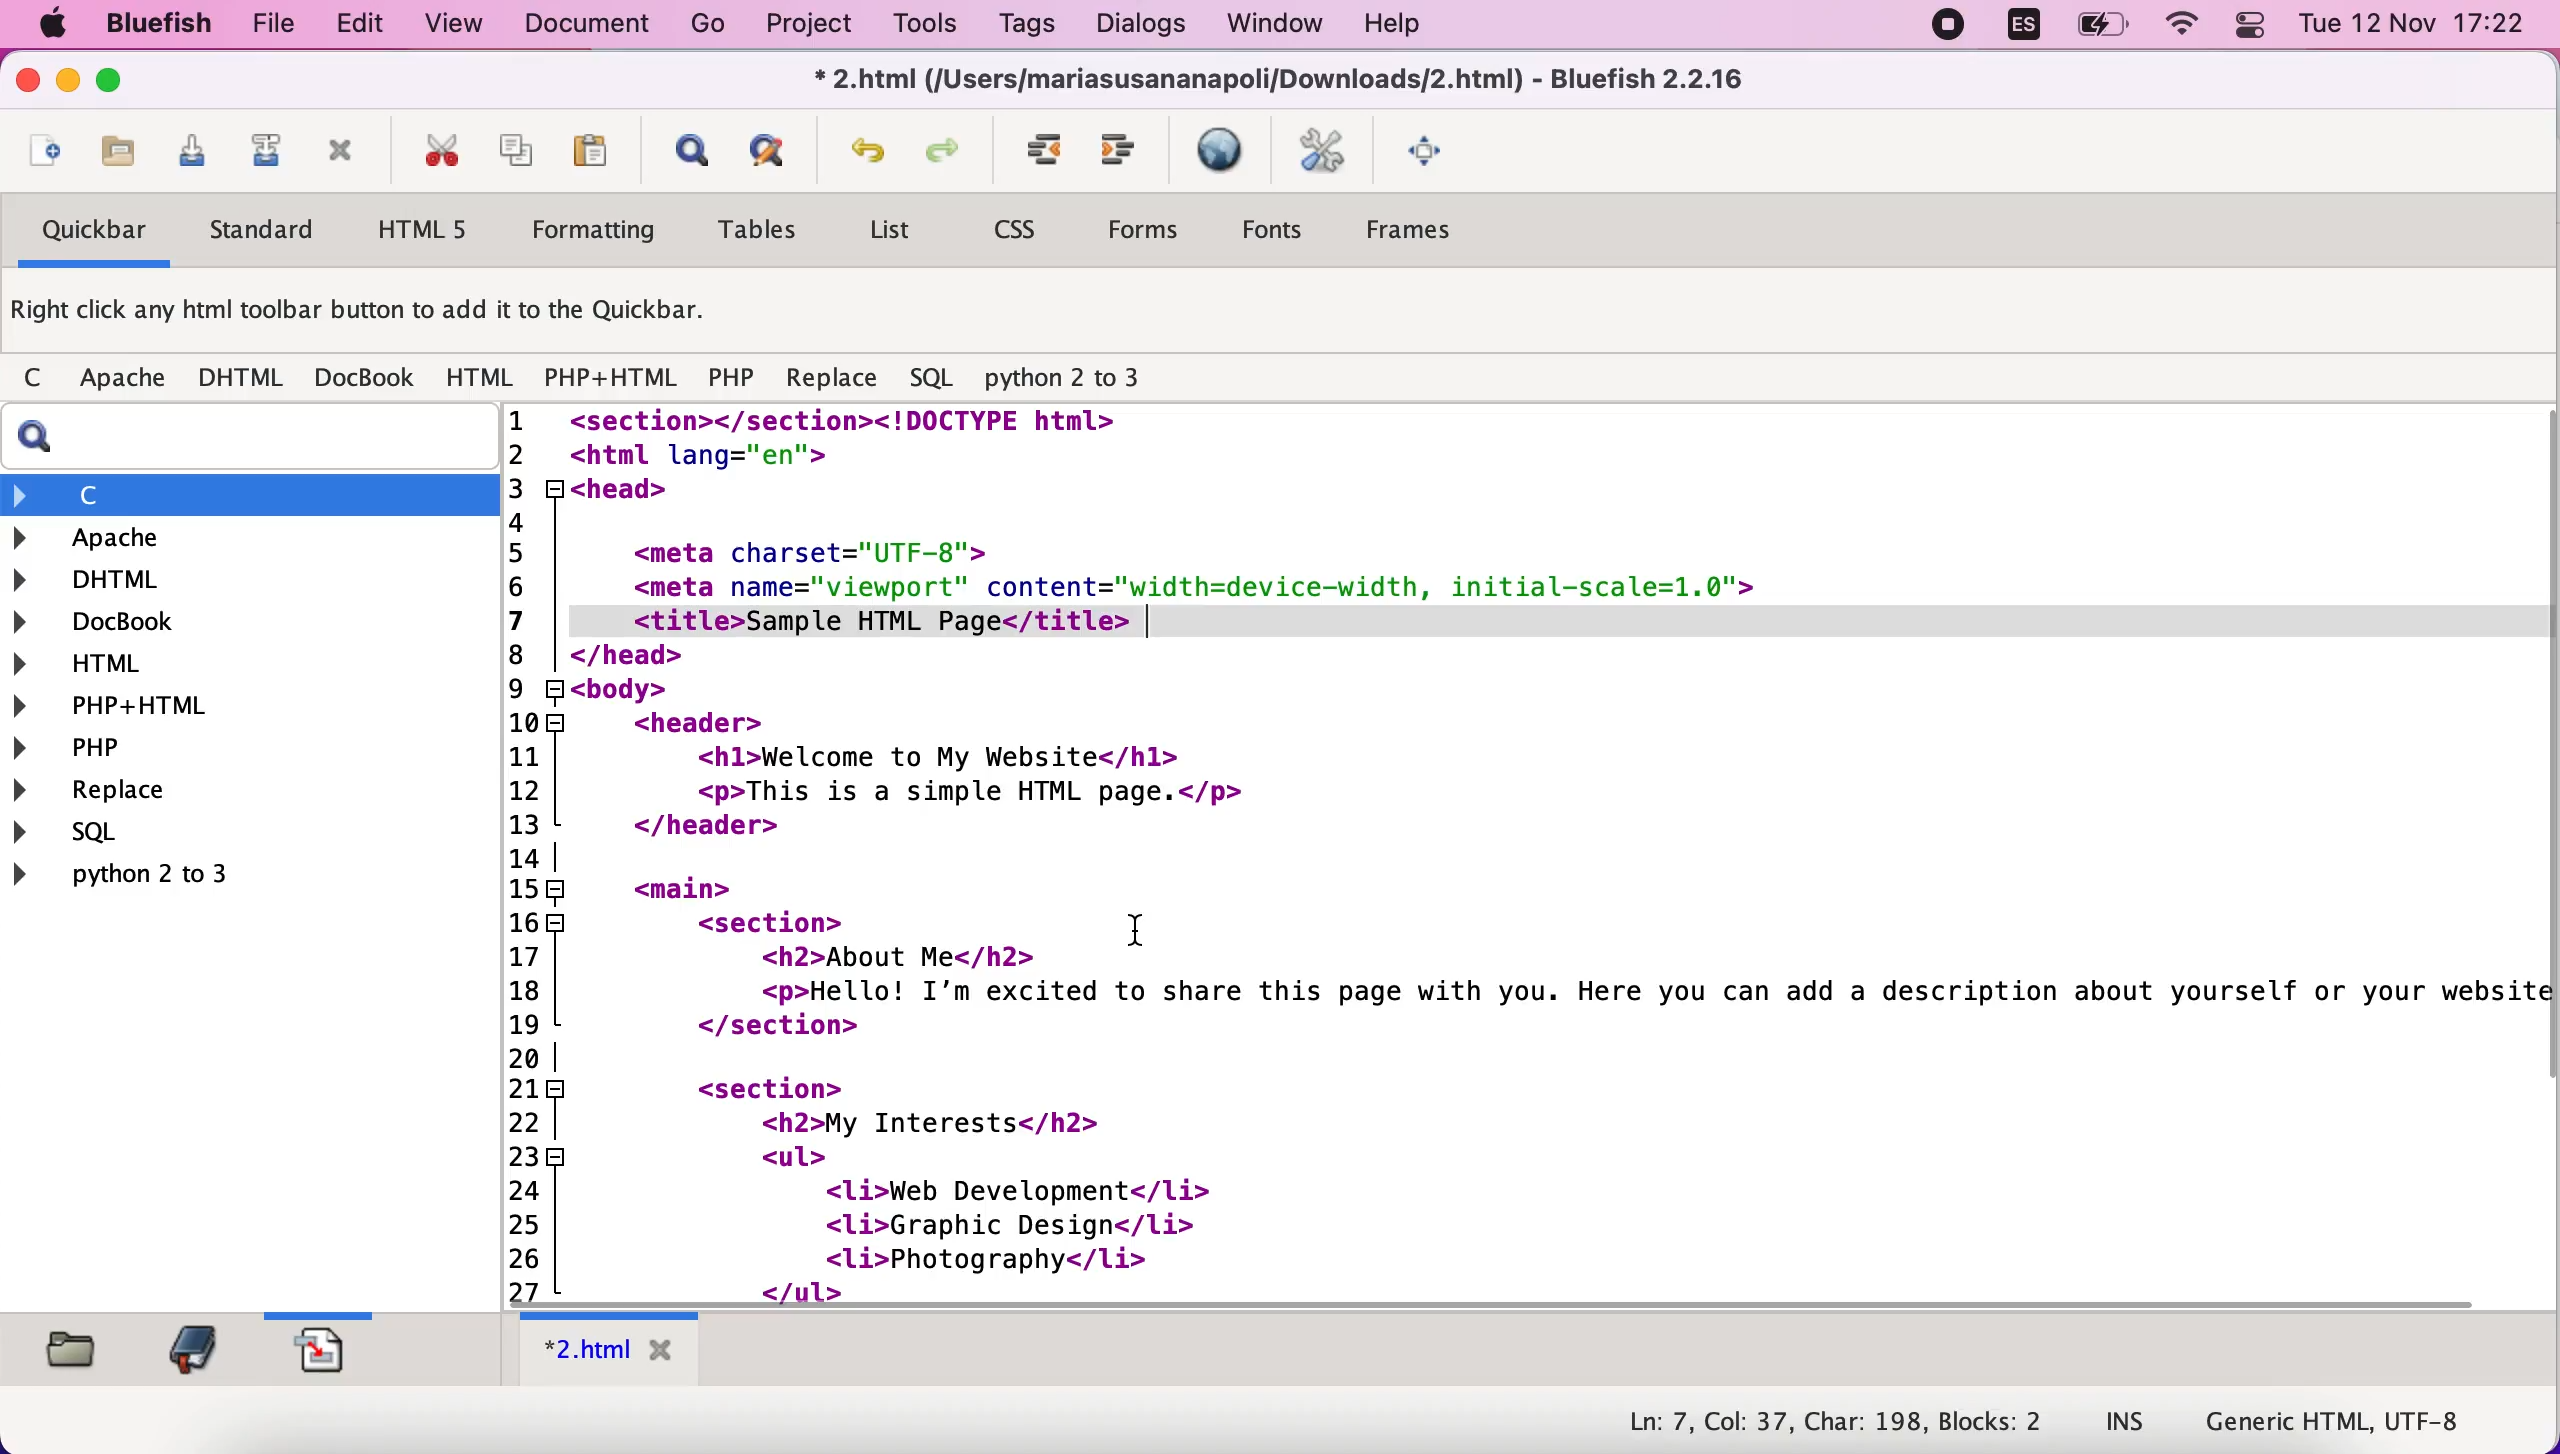 This screenshot has width=2560, height=1454. What do you see at coordinates (1437, 153) in the screenshot?
I see `Fullscreen` at bounding box center [1437, 153].